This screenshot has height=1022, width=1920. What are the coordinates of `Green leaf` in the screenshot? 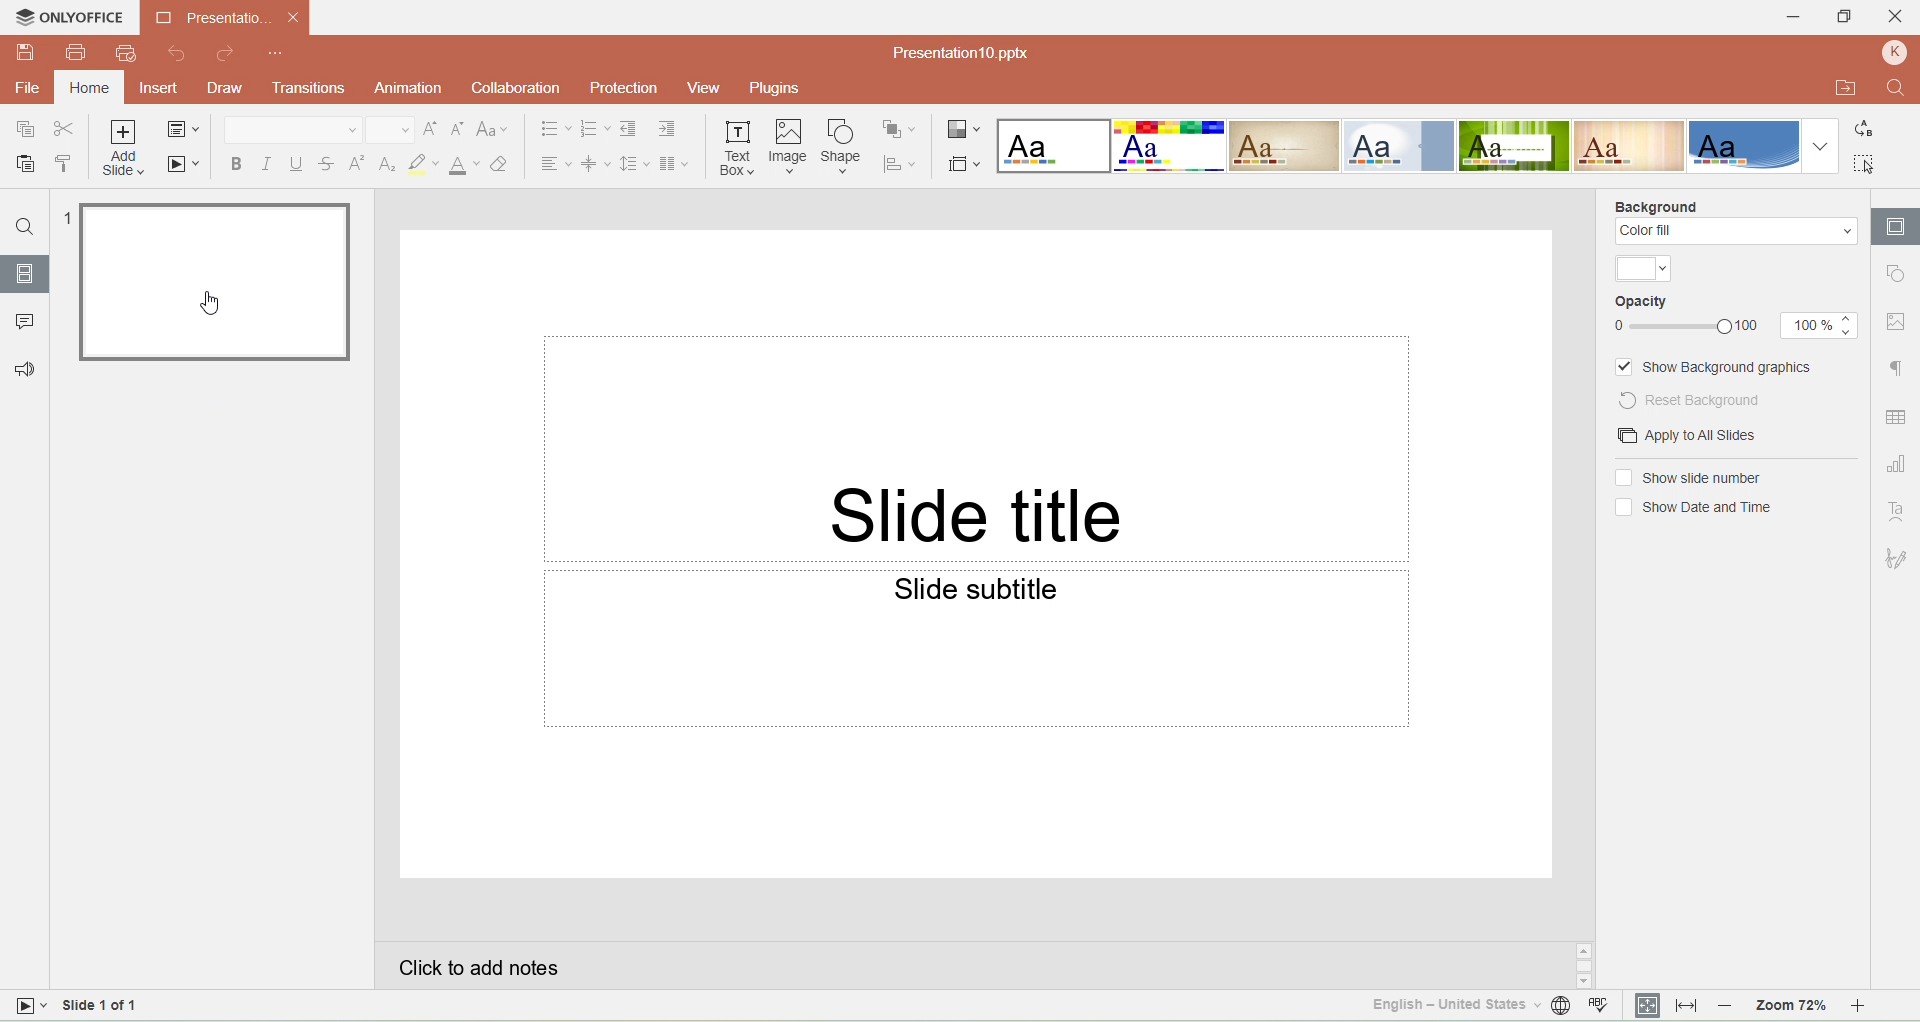 It's located at (1517, 146).